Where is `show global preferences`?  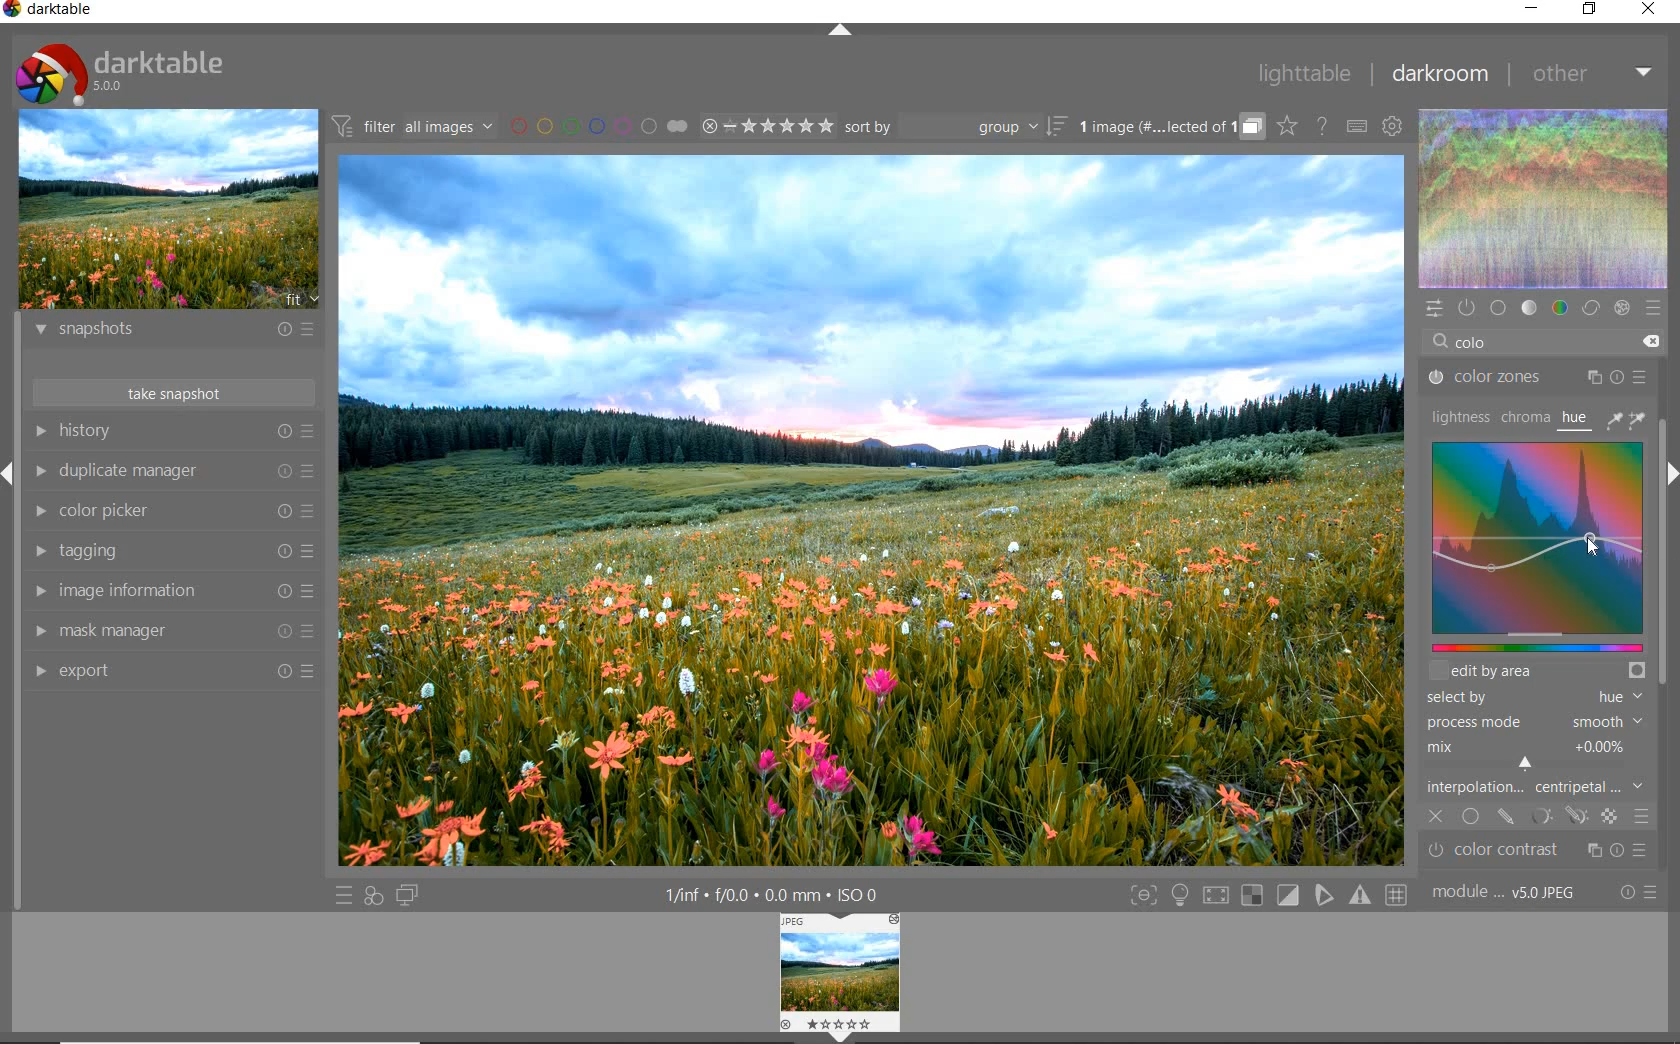
show global preferences is located at coordinates (1390, 126).